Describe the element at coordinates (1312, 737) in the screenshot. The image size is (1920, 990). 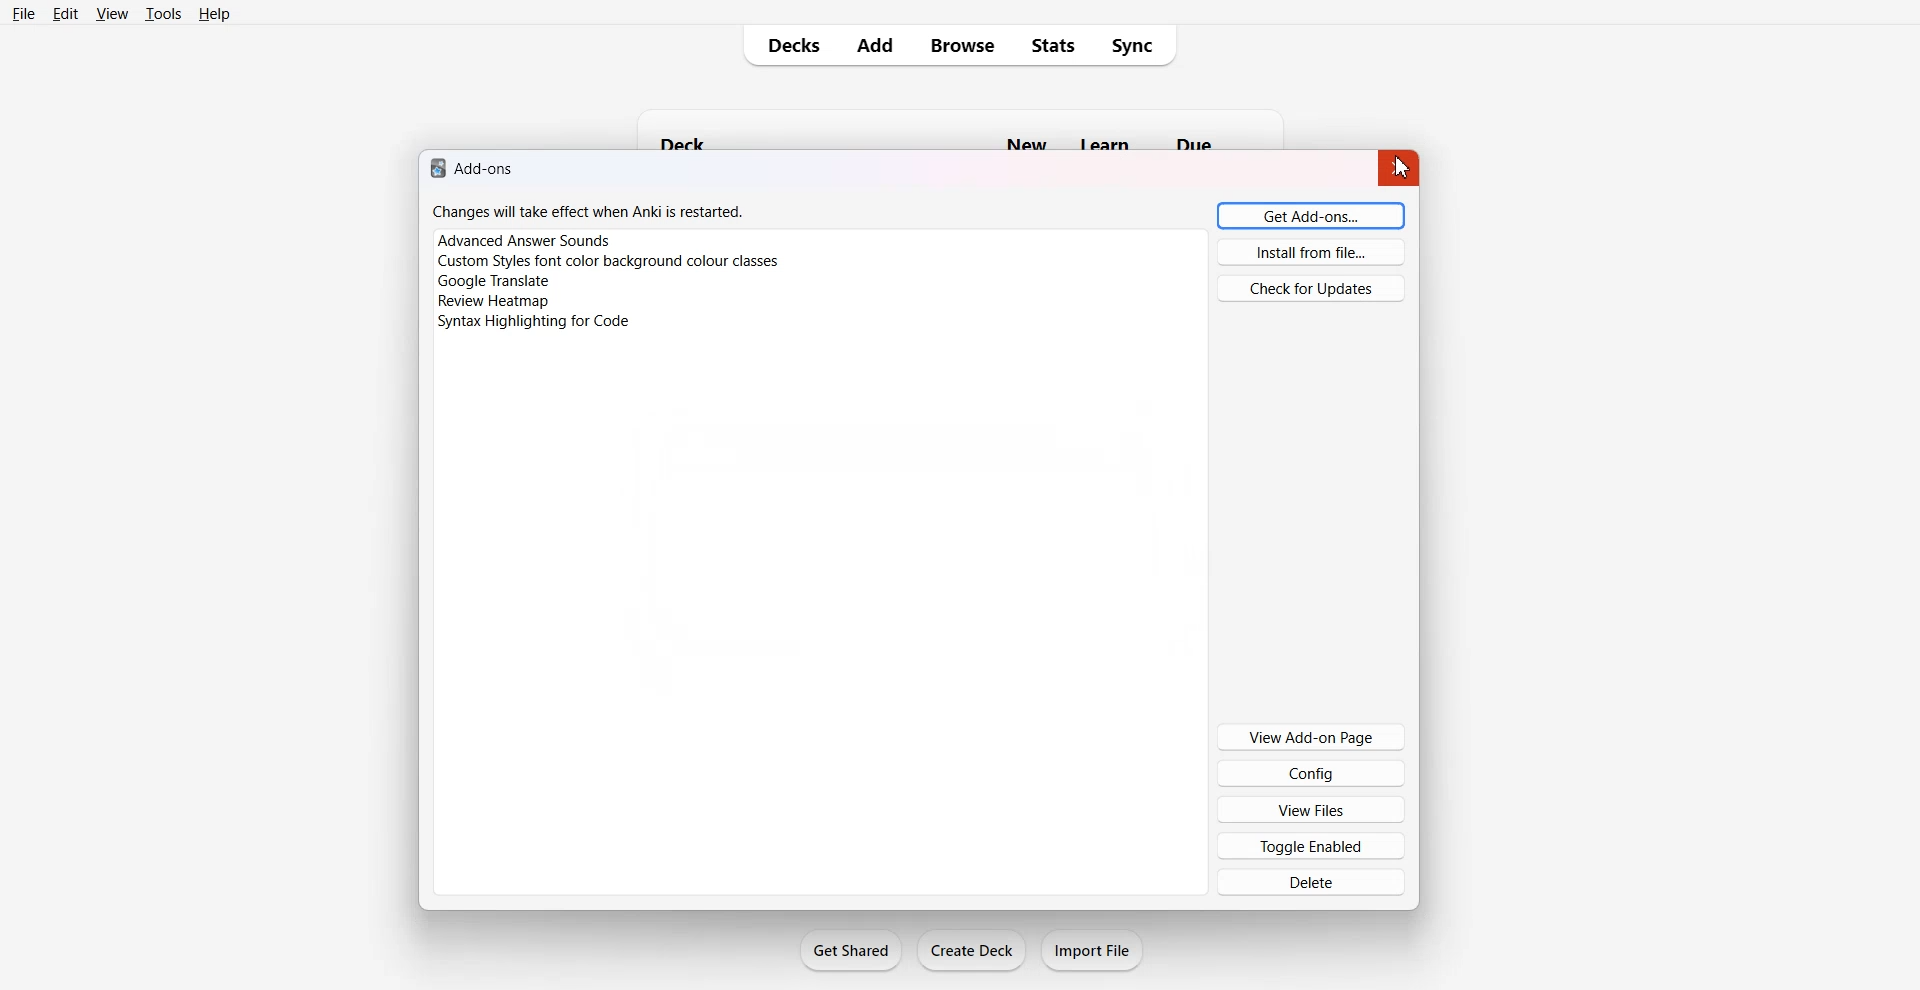
I see `View Add-on Page` at that location.